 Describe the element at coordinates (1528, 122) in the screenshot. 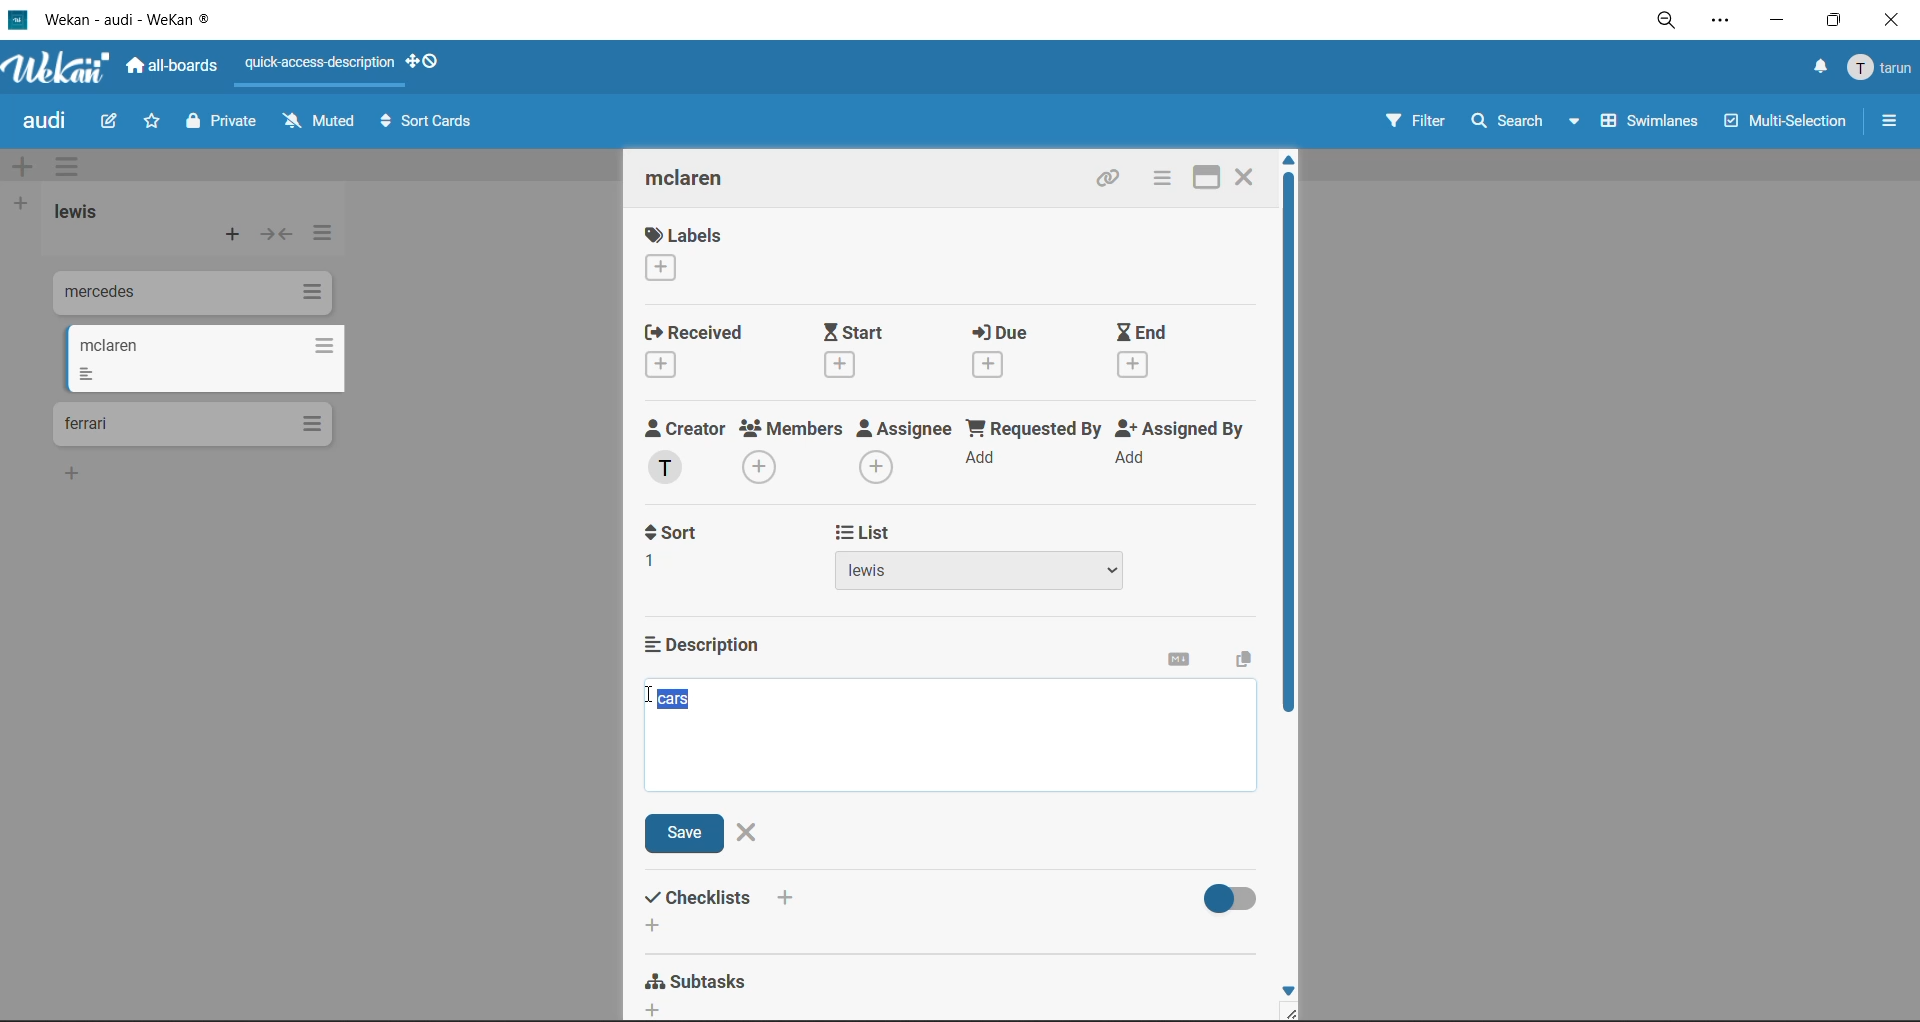

I see `search` at that location.